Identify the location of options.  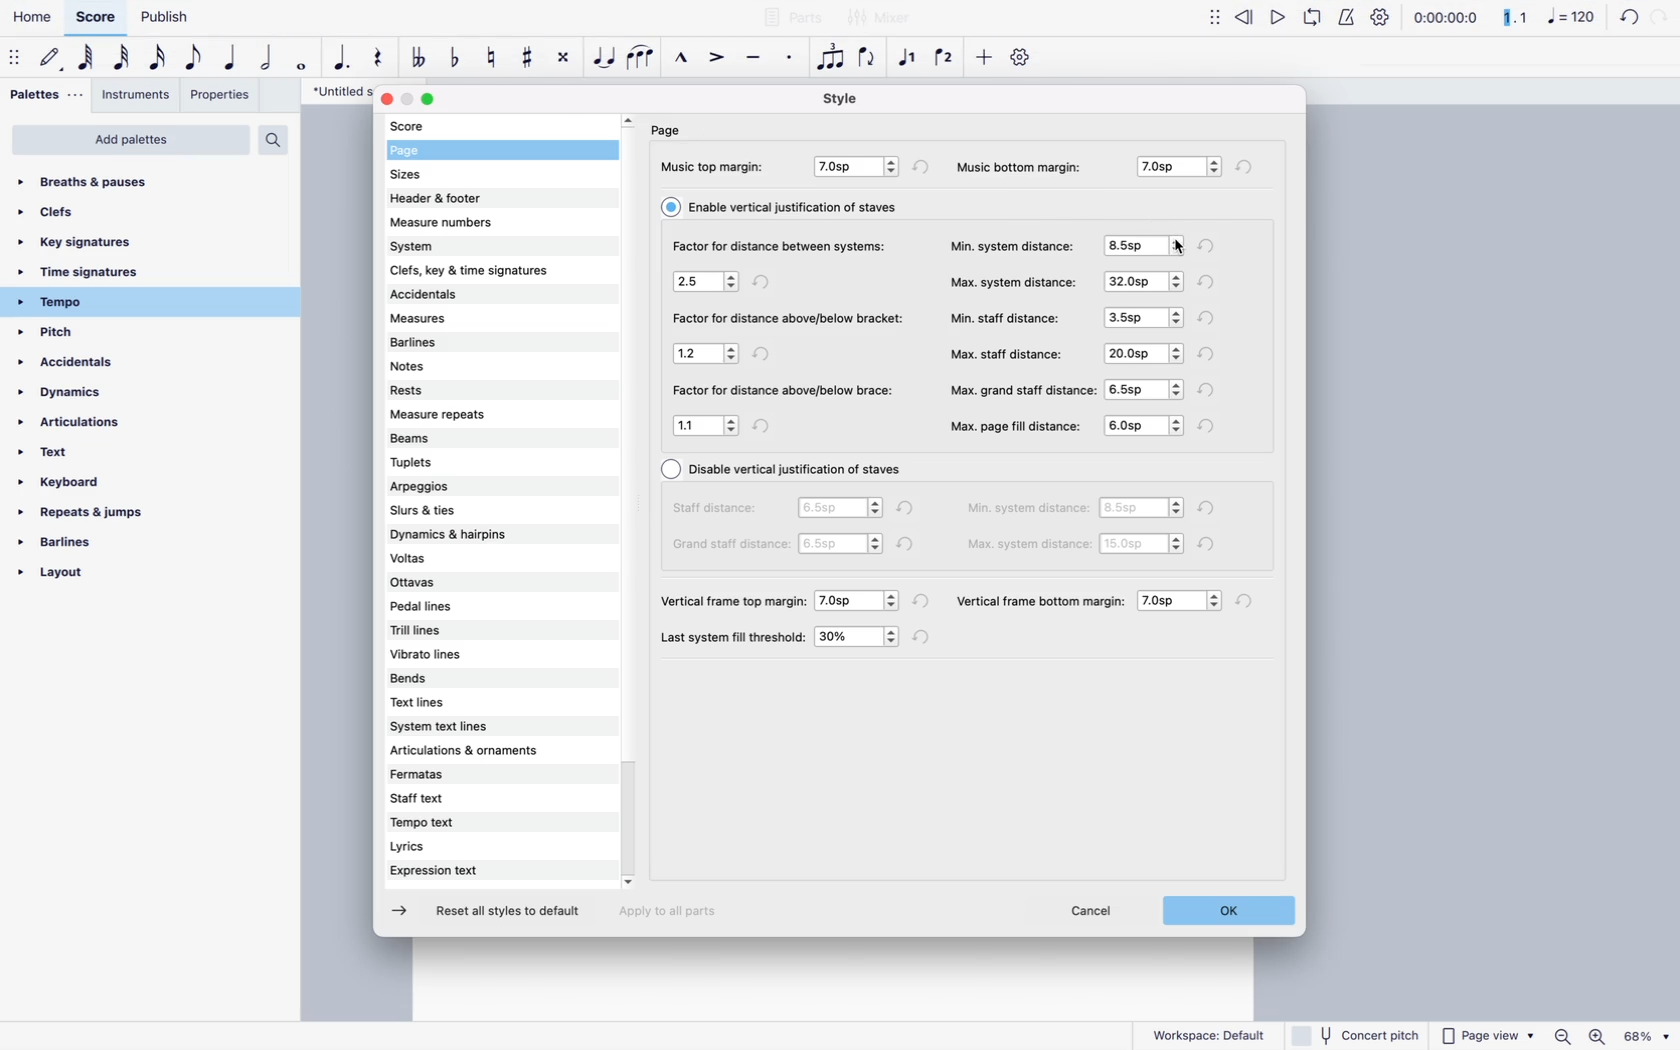
(706, 354).